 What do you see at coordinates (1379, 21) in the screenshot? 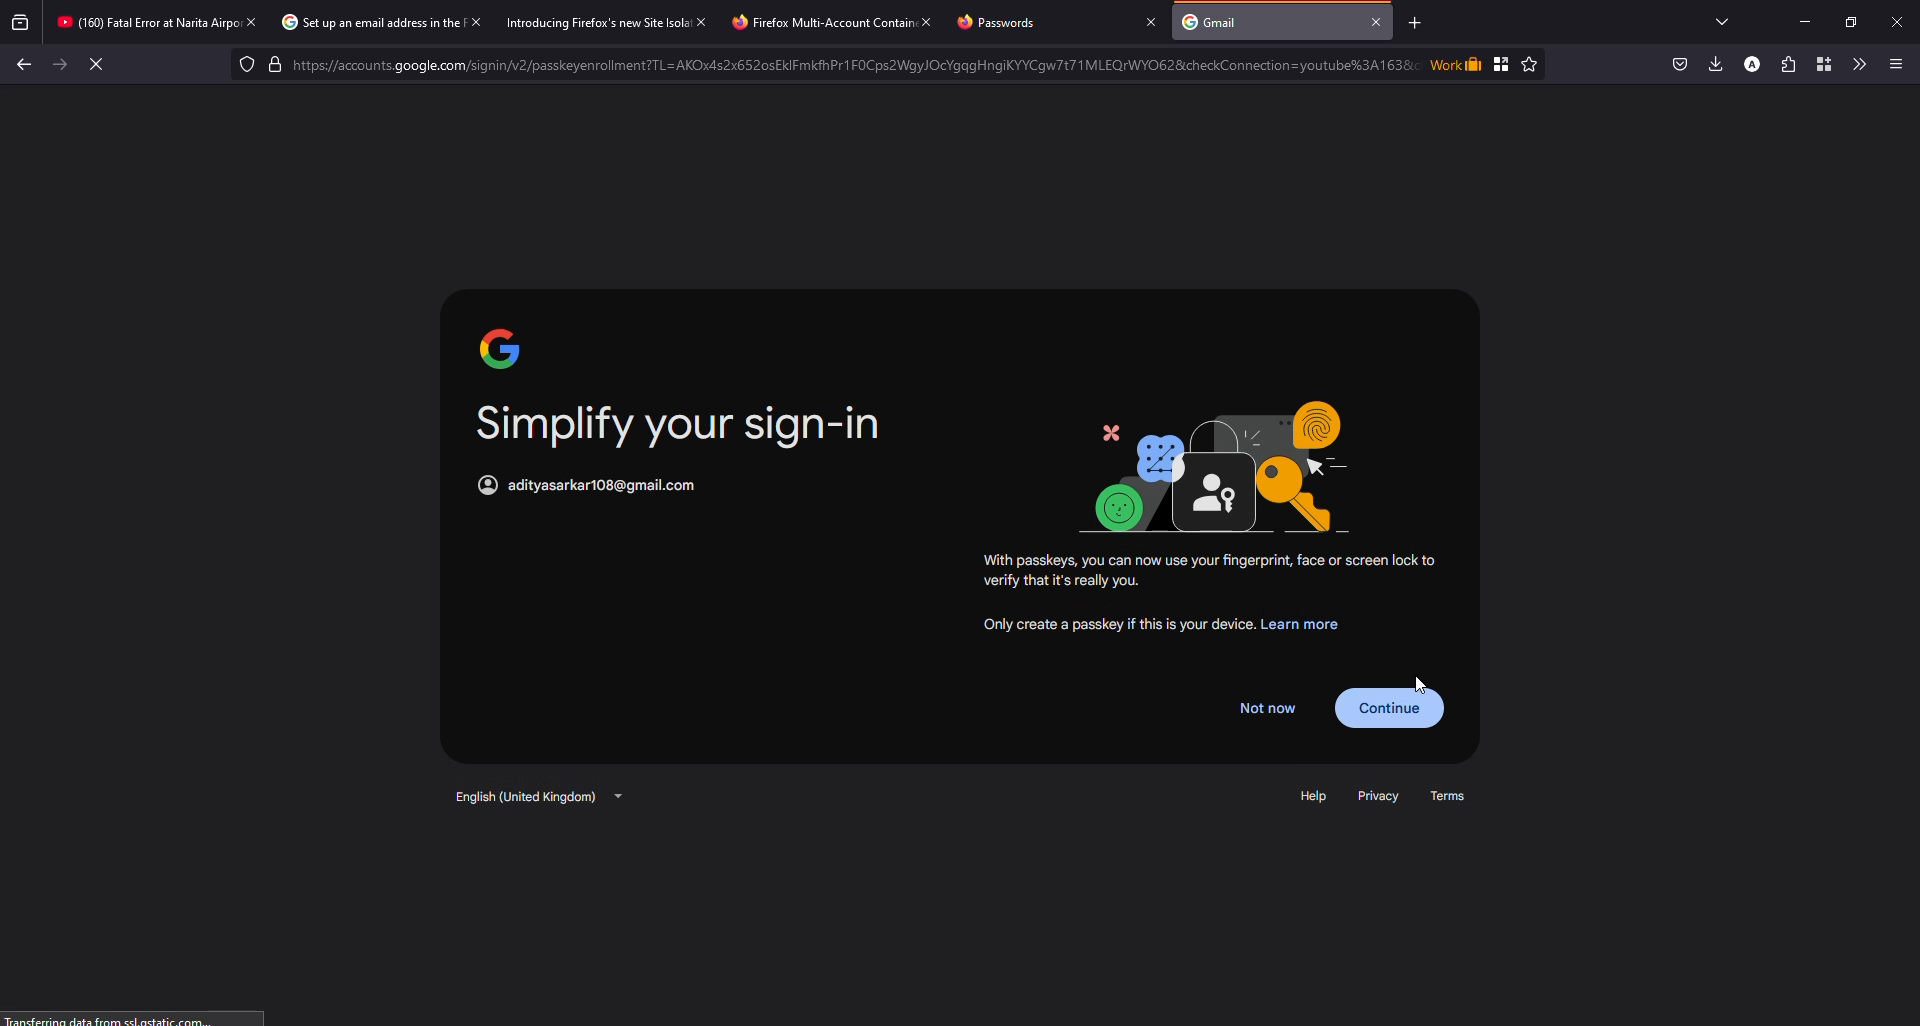
I see `close` at bounding box center [1379, 21].